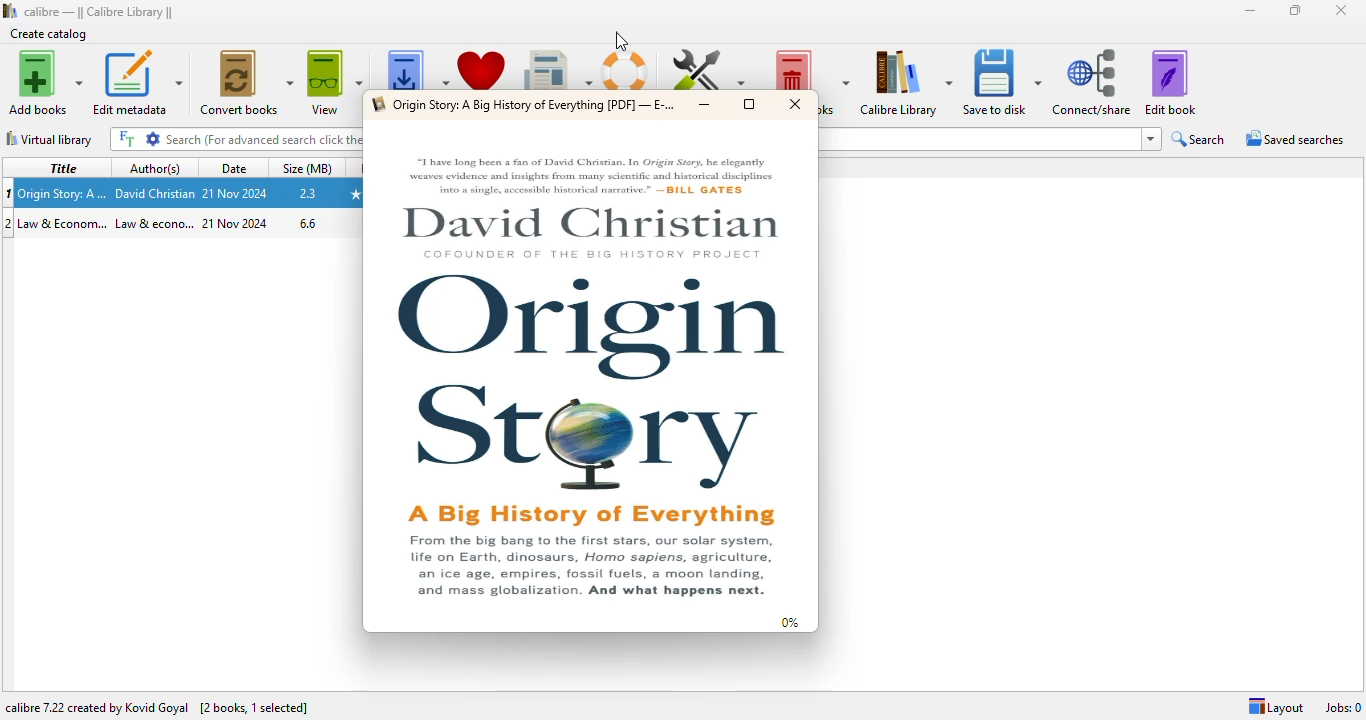 Image resolution: width=1366 pixels, height=720 pixels. Describe the element at coordinates (1094, 82) in the screenshot. I see `connect/share` at that location.